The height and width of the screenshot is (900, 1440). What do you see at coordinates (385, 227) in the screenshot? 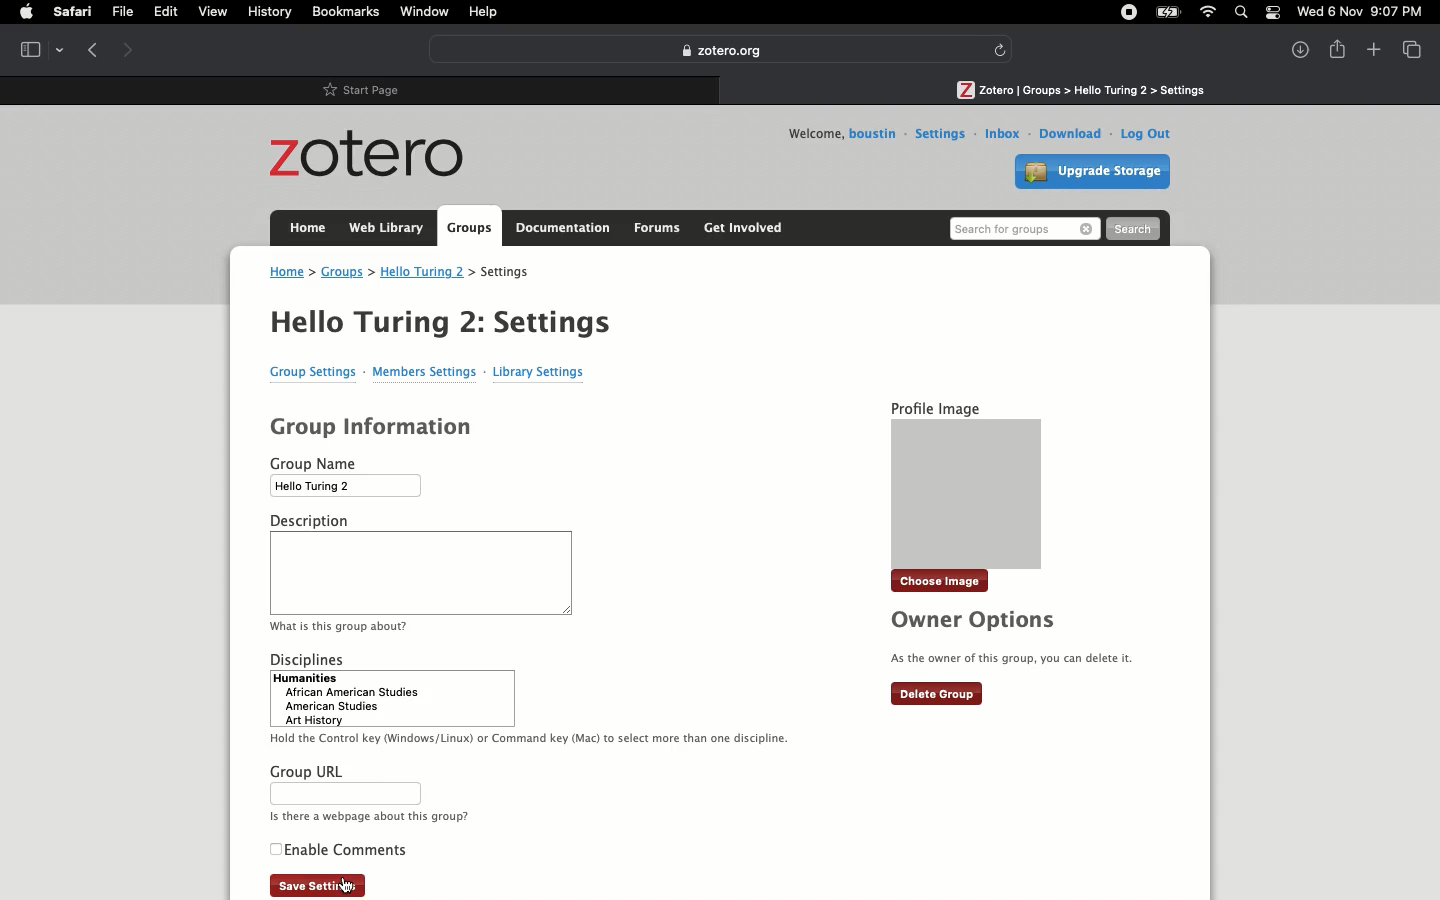
I see `Web library` at bounding box center [385, 227].